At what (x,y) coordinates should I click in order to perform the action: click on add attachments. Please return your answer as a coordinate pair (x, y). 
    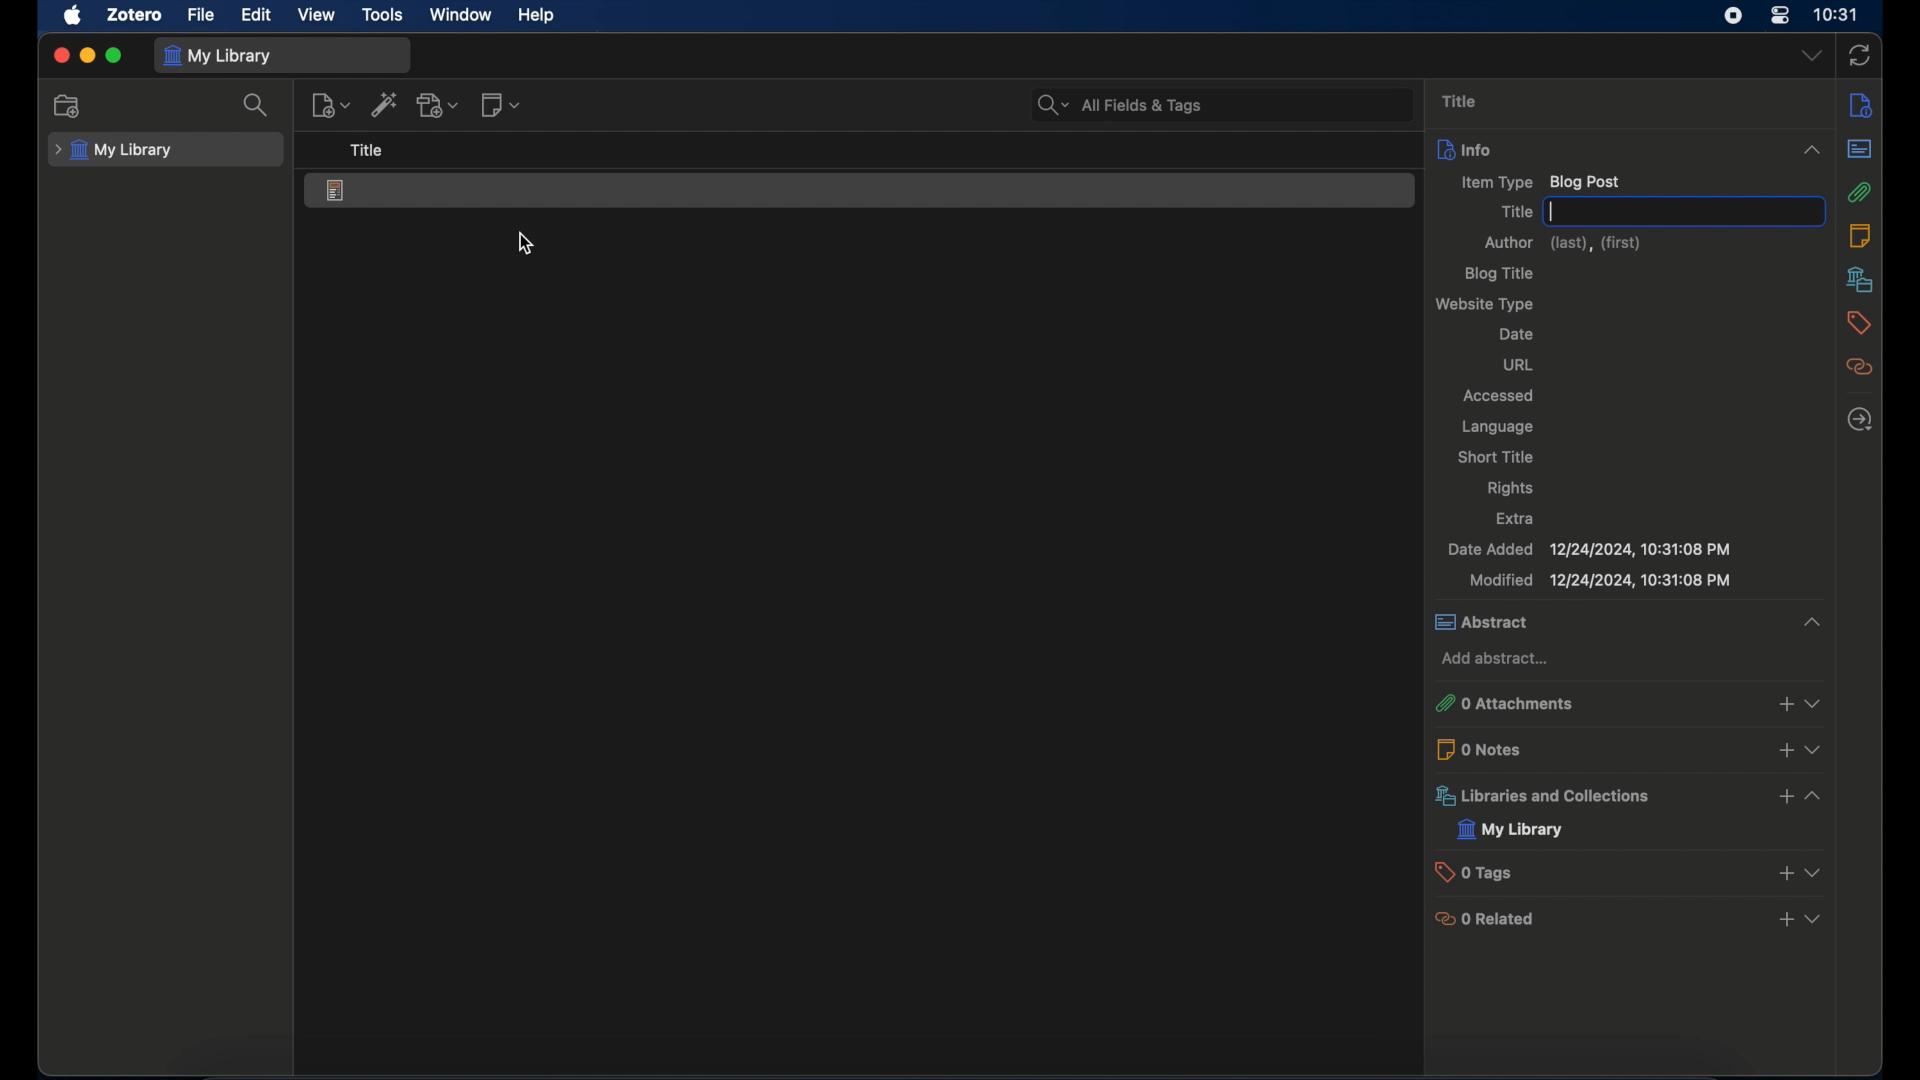
    Looking at the image, I should click on (439, 105).